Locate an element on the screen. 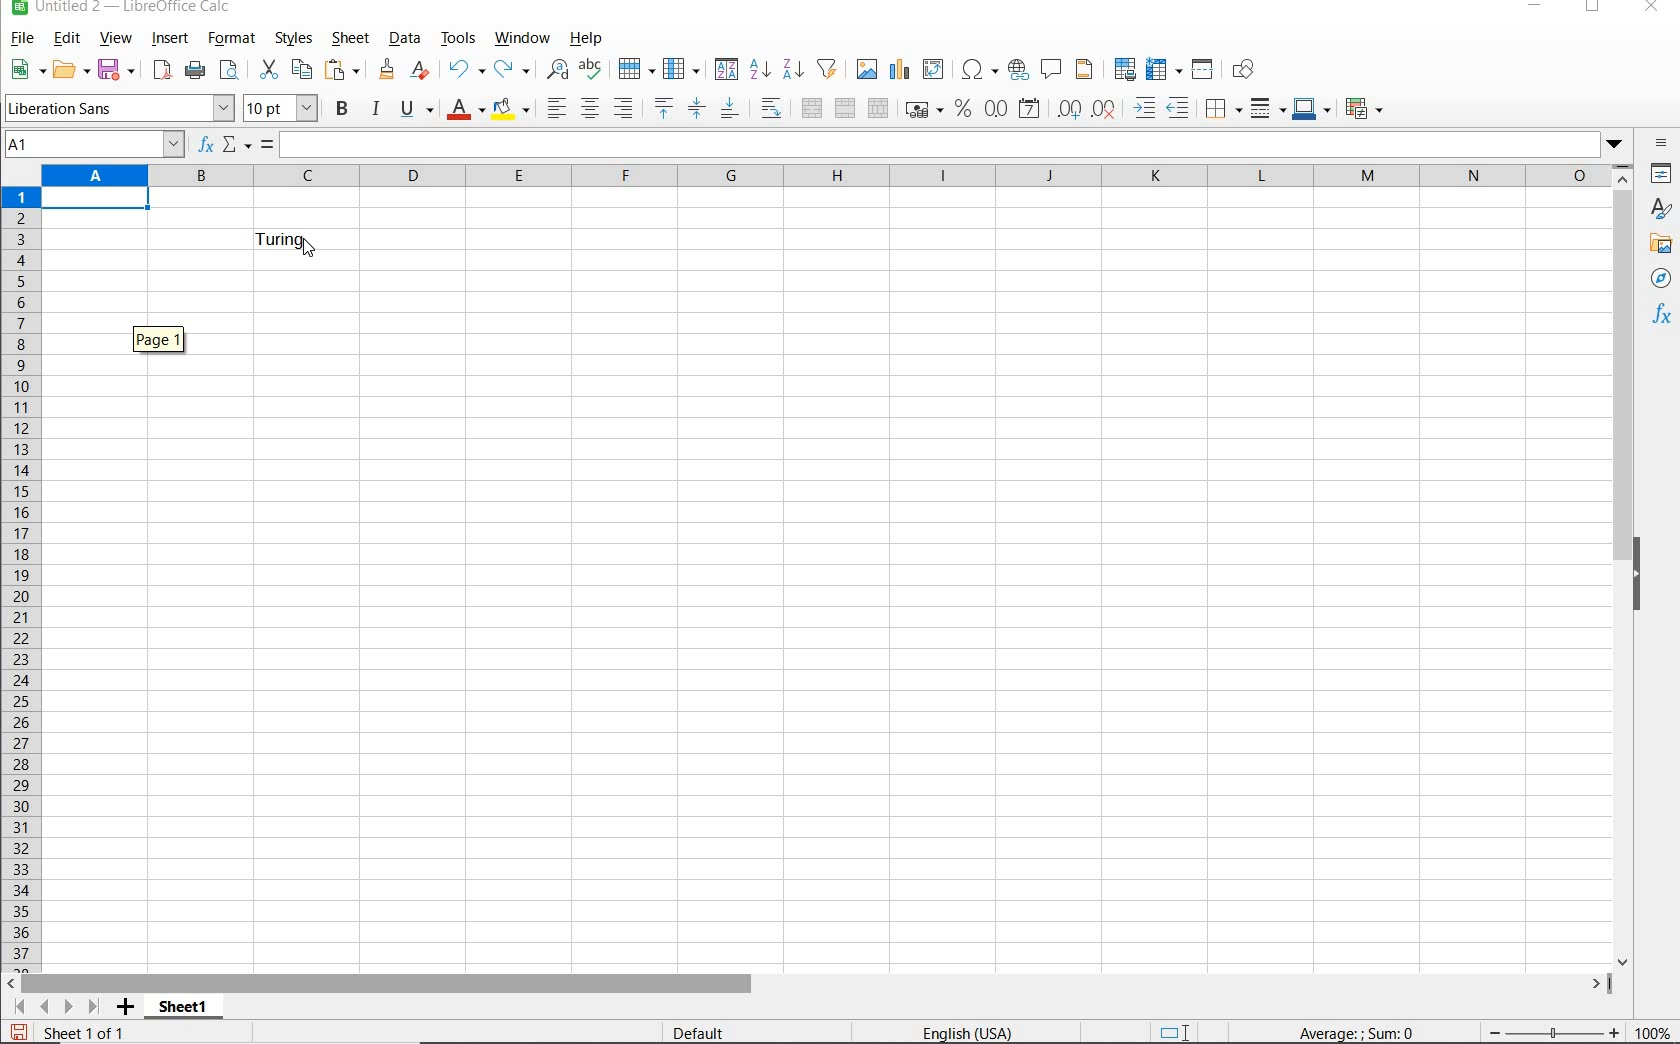  INSERT is located at coordinates (172, 39).